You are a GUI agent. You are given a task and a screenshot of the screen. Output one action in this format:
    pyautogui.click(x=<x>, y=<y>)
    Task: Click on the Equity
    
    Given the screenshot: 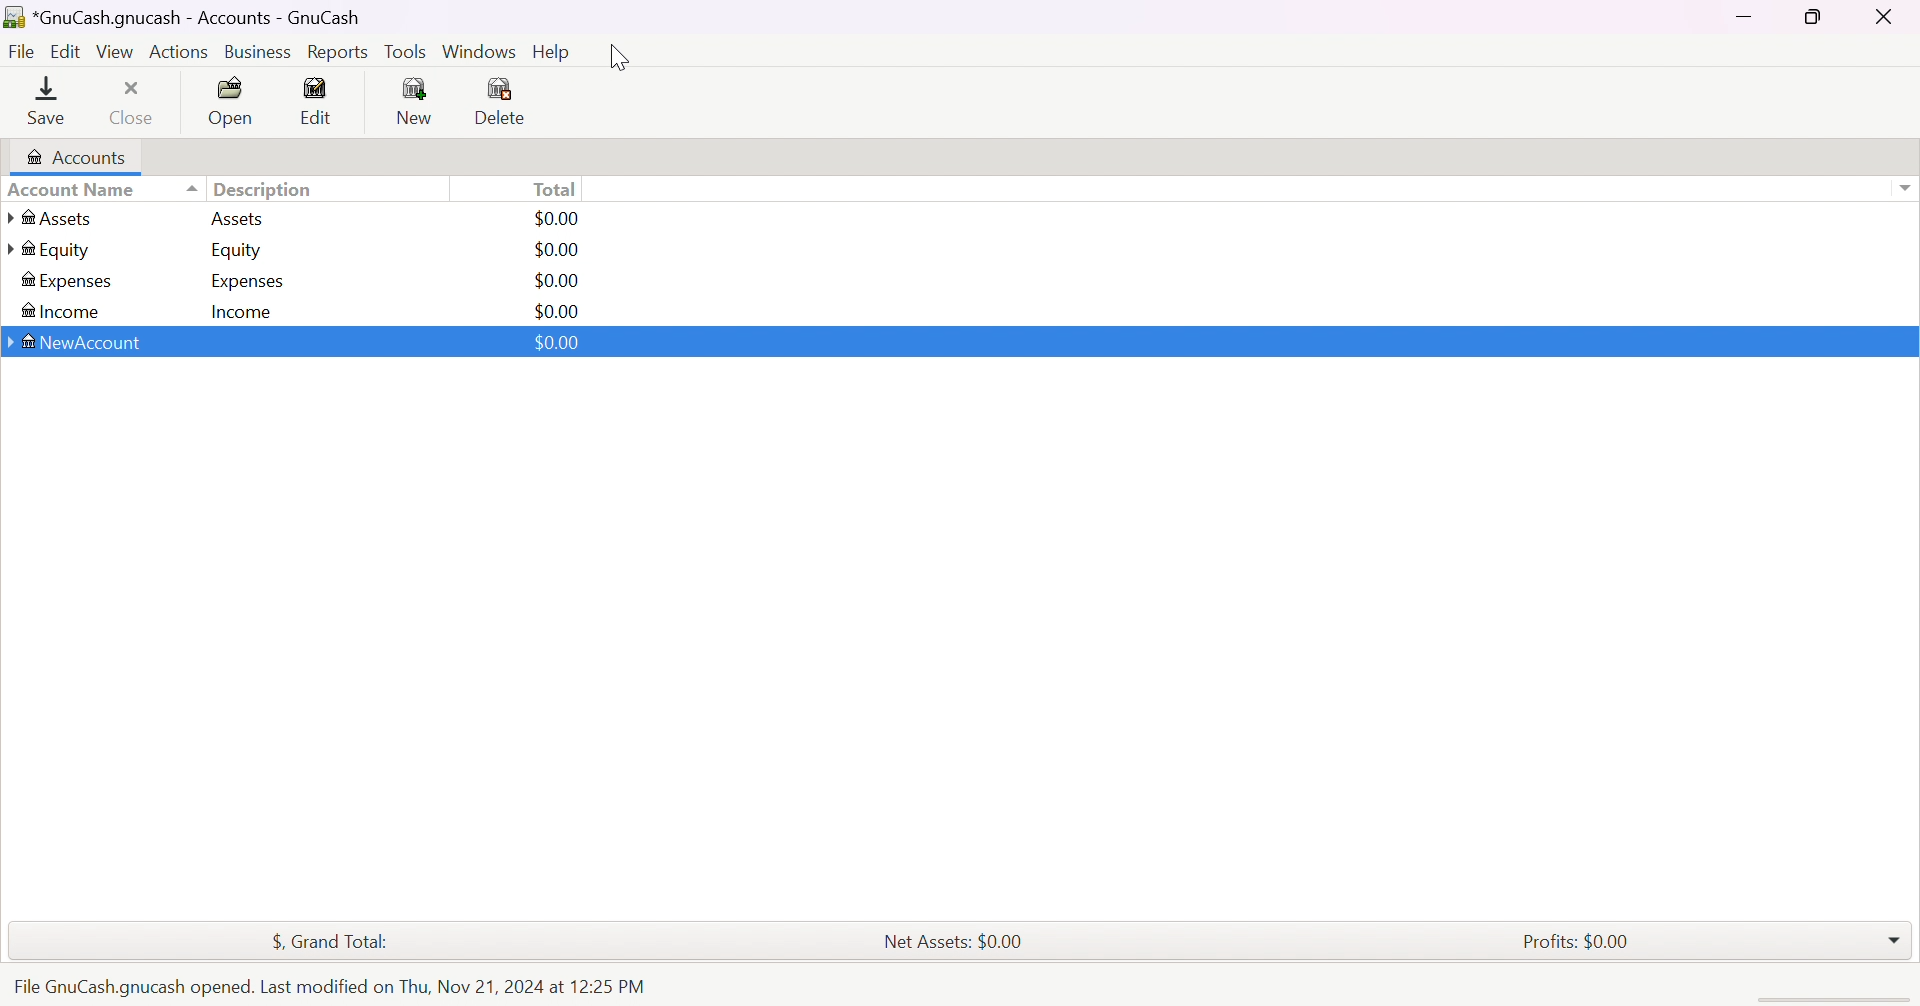 What is the action you would take?
    pyautogui.click(x=52, y=249)
    